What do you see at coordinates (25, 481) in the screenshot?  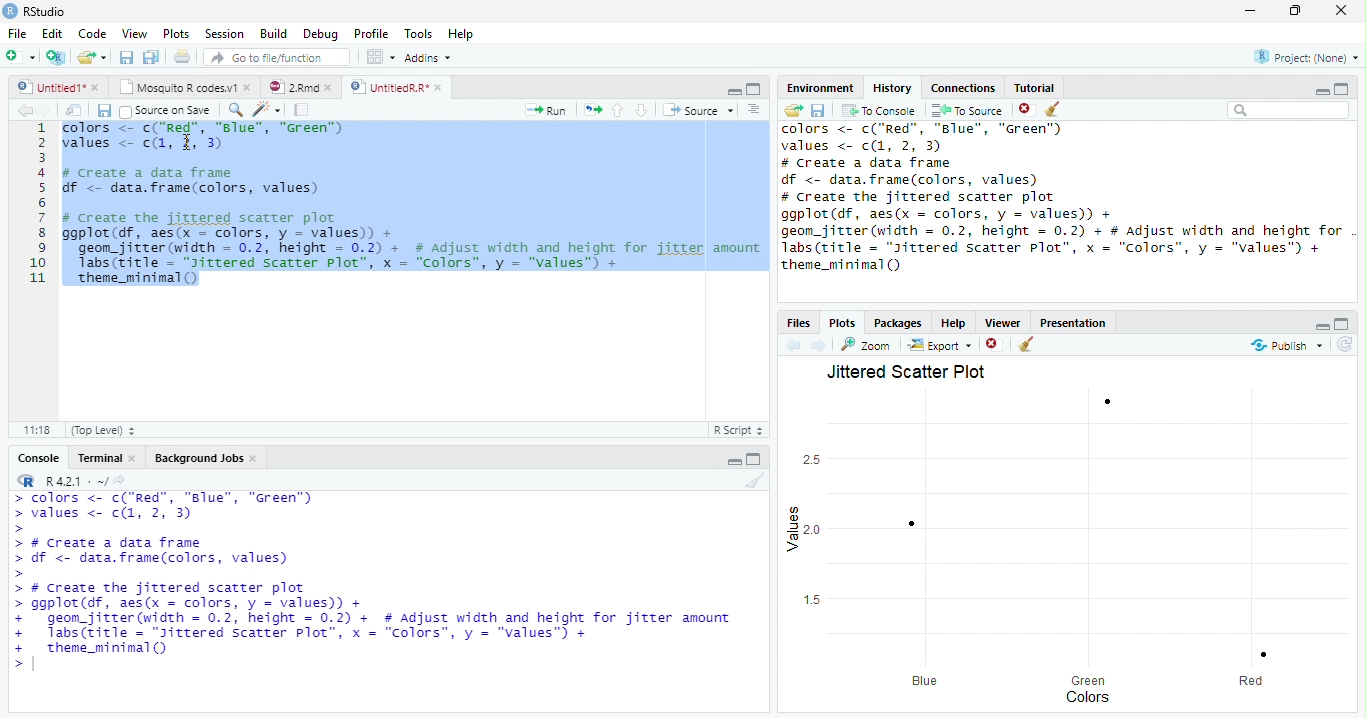 I see `R` at bounding box center [25, 481].